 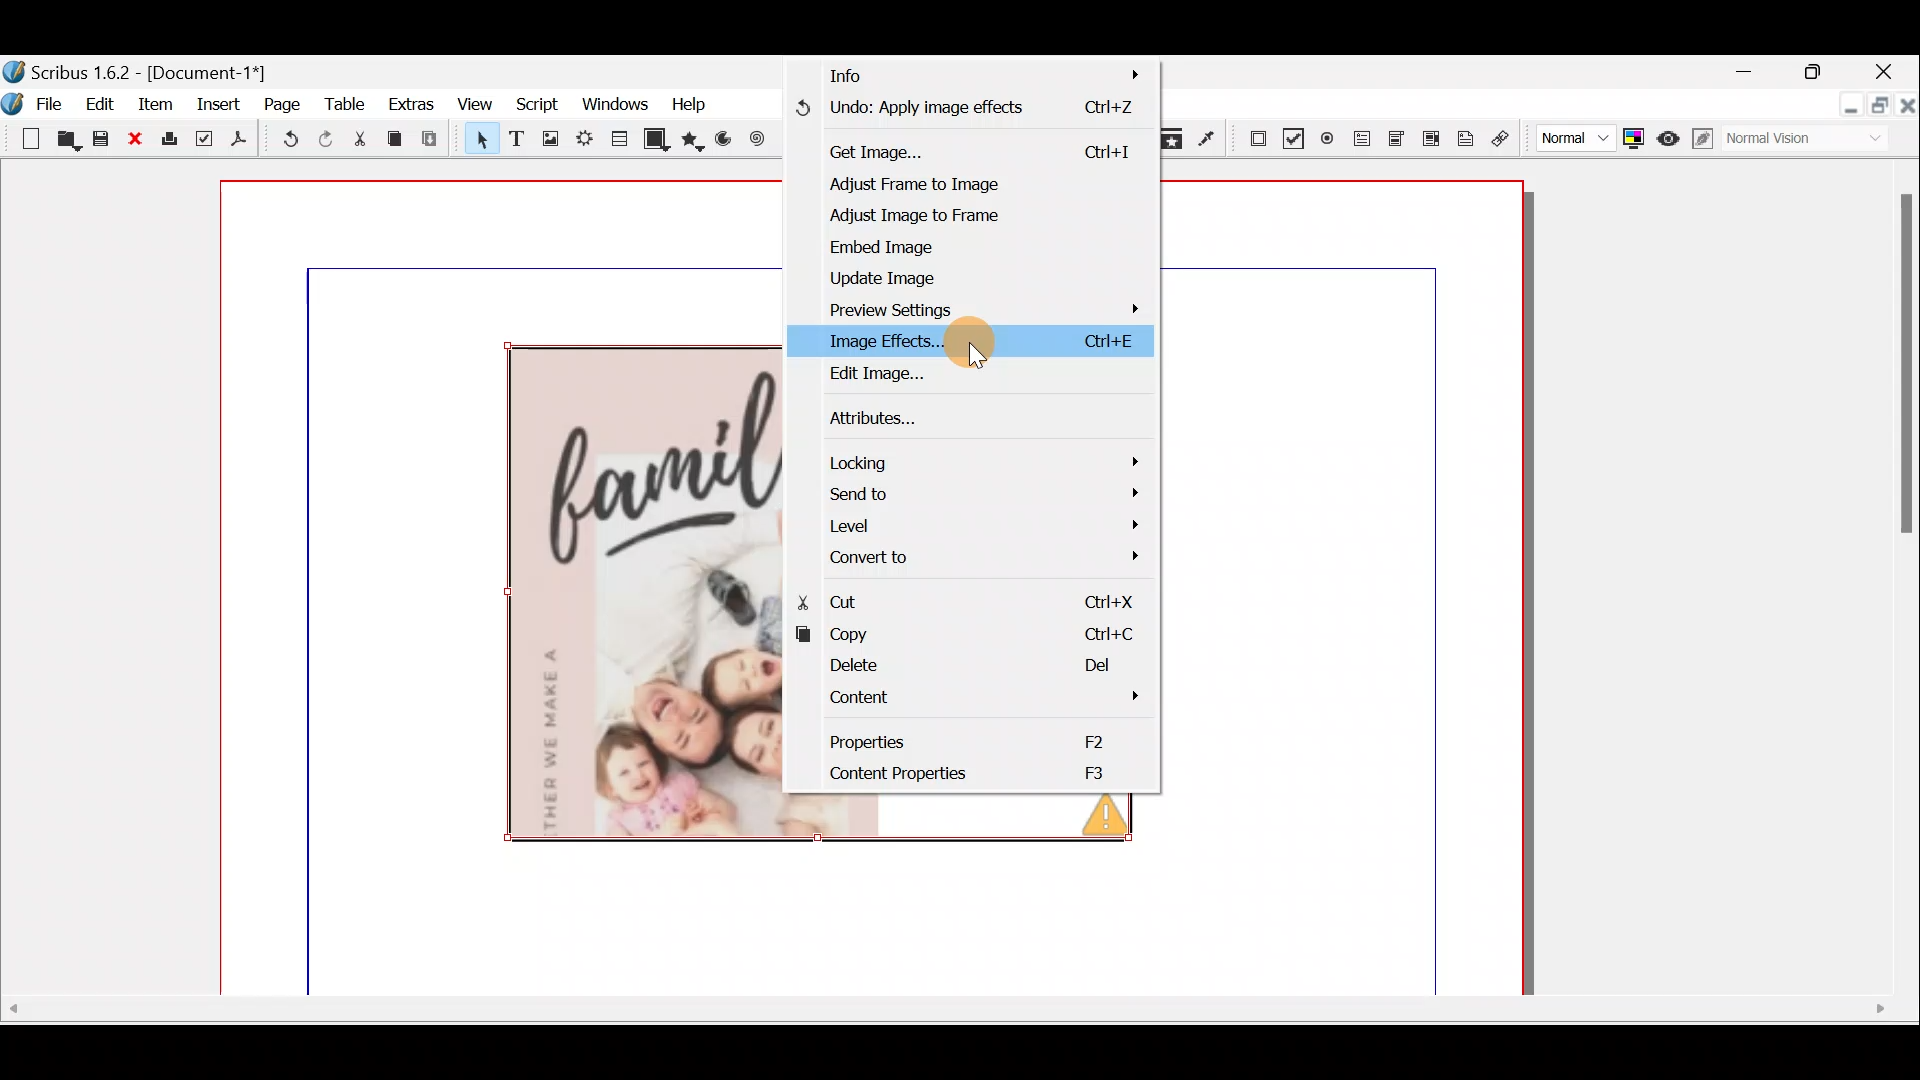 What do you see at coordinates (888, 417) in the screenshot?
I see `Attributes` at bounding box center [888, 417].